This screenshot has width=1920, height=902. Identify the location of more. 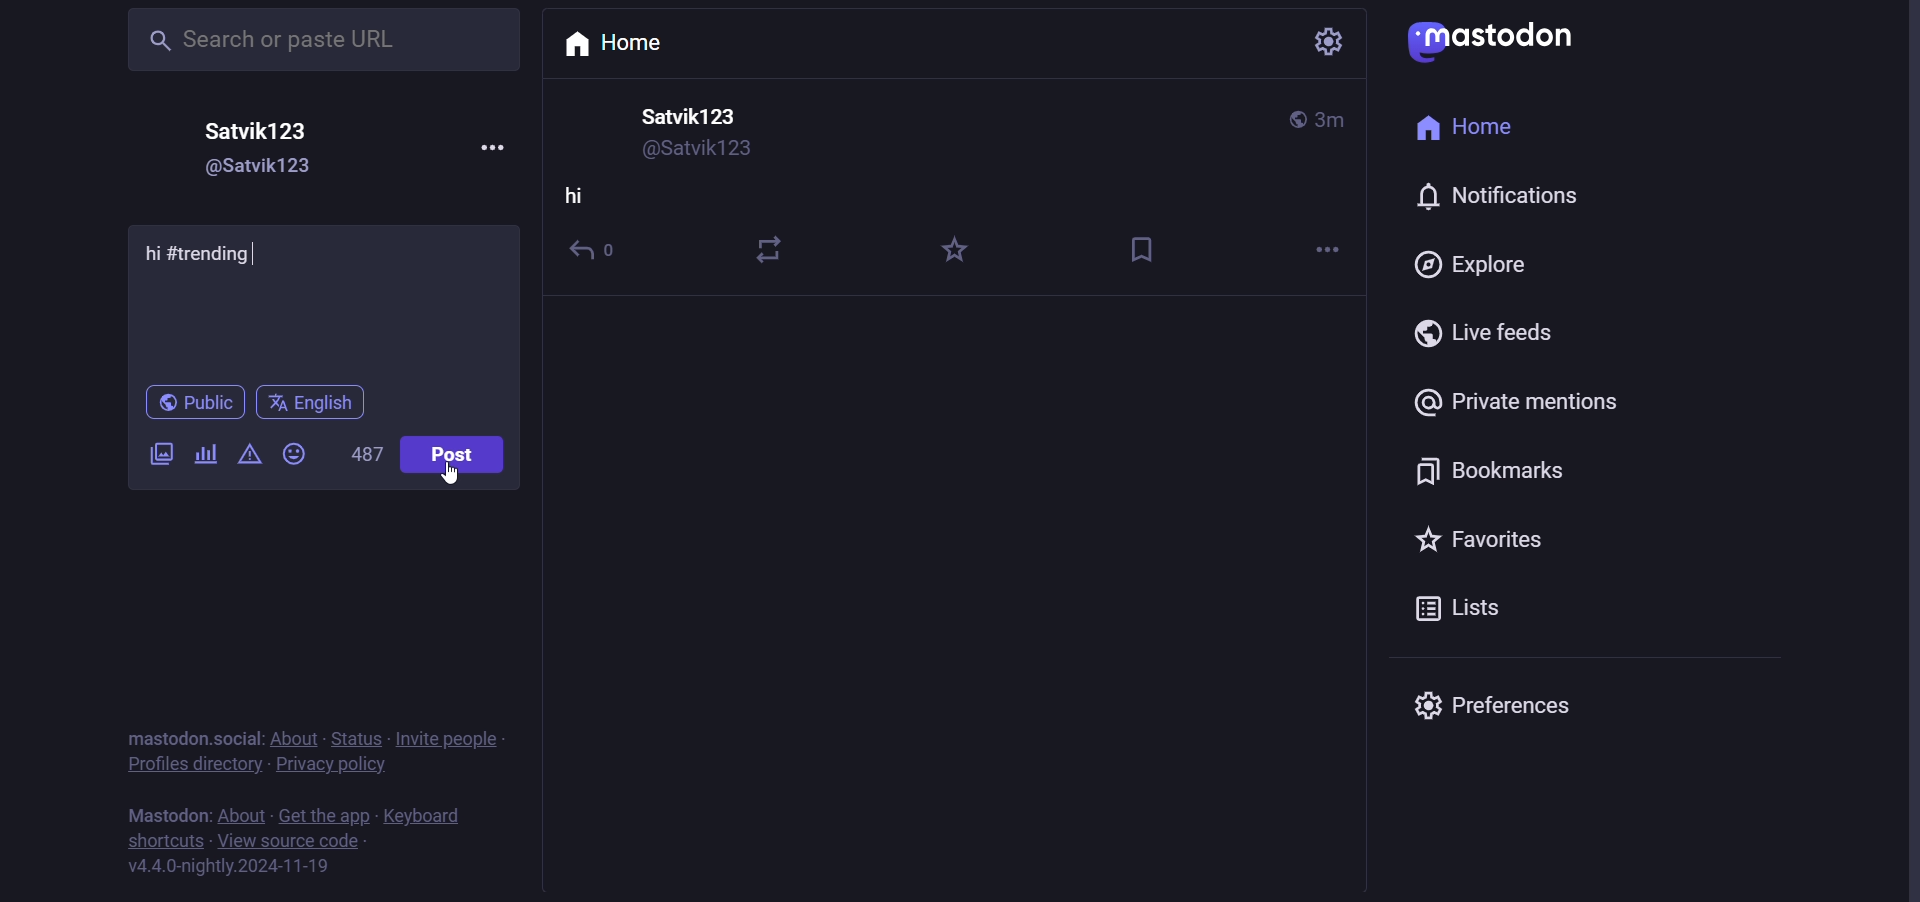
(1321, 251).